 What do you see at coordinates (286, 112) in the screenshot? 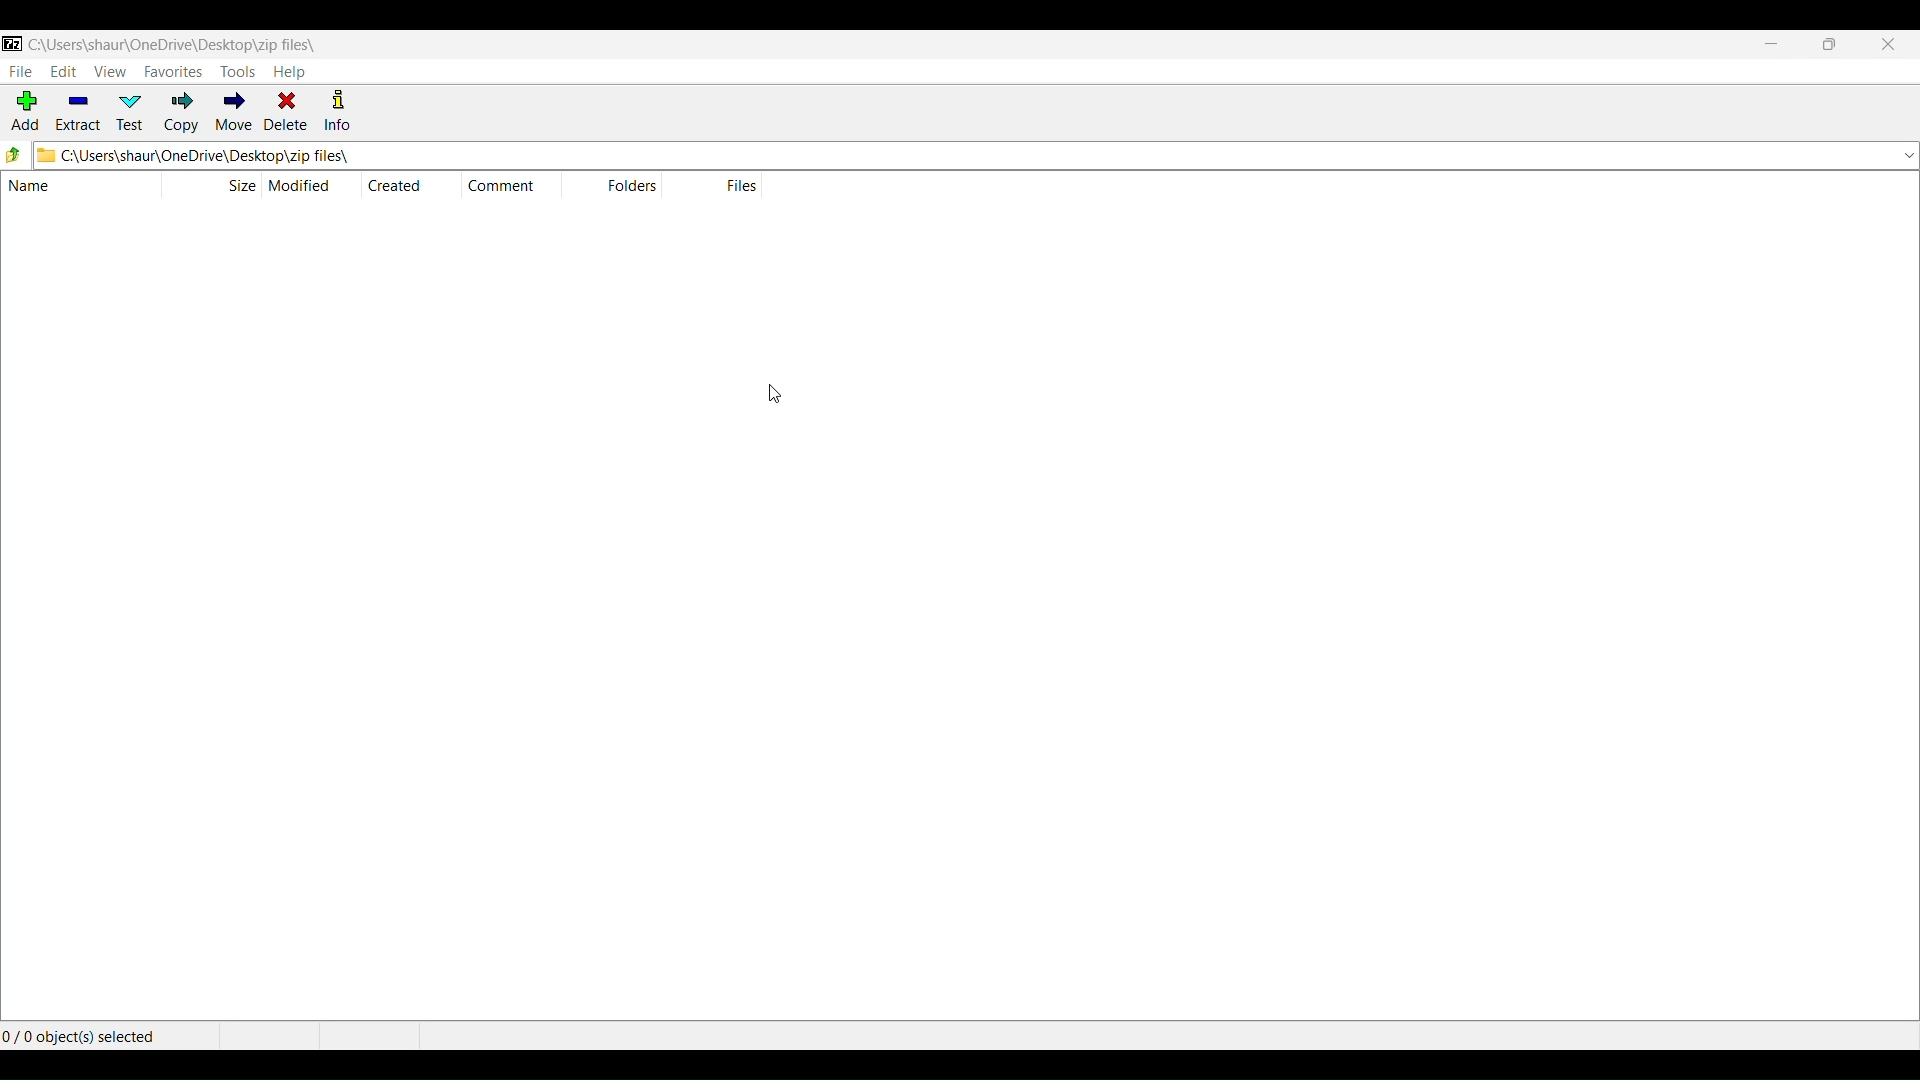
I see `DELETE` at bounding box center [286, 112].